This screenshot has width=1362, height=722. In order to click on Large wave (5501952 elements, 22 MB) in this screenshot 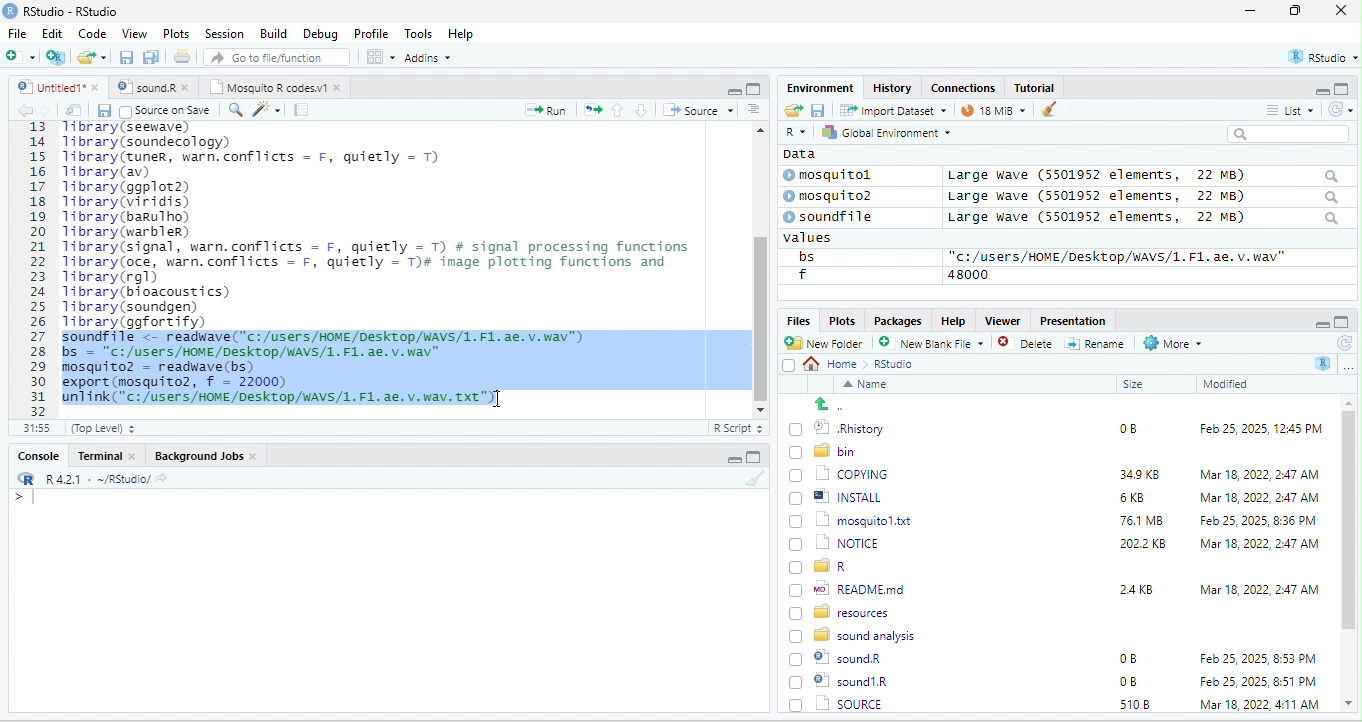, I will do `click(1142, 175)`.